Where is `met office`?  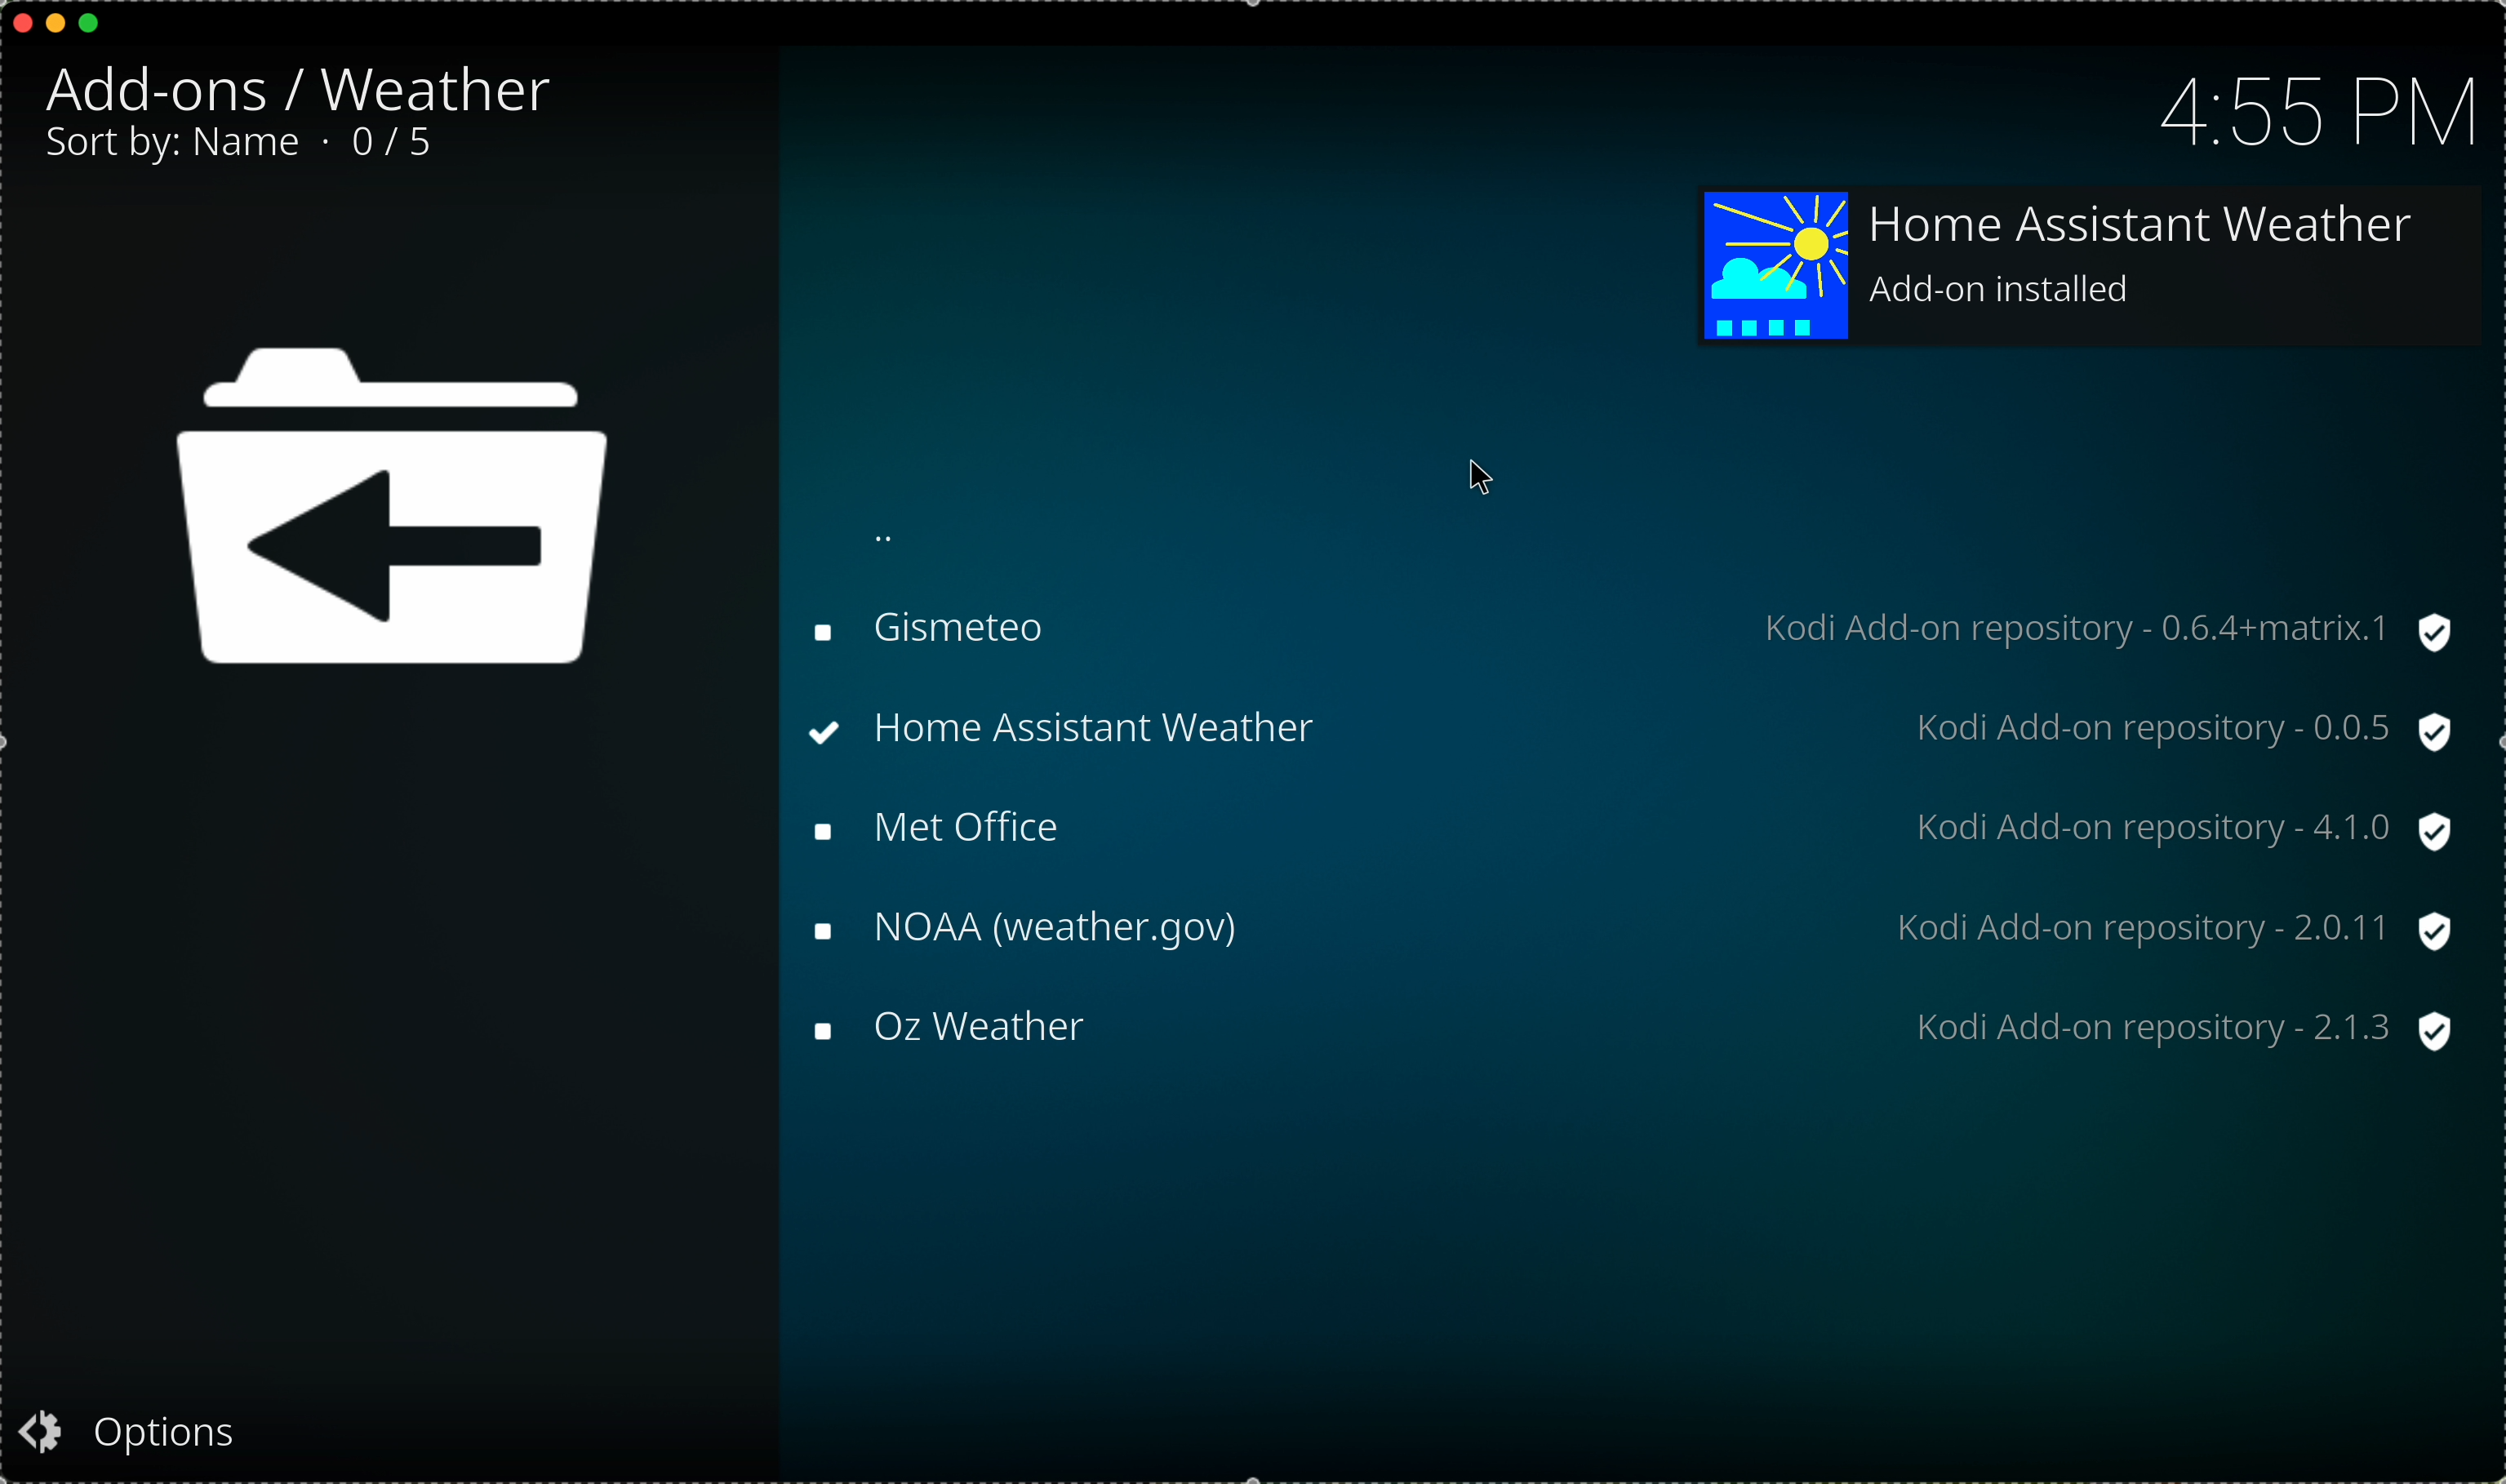 met office is located at coordinates (1637, 826).